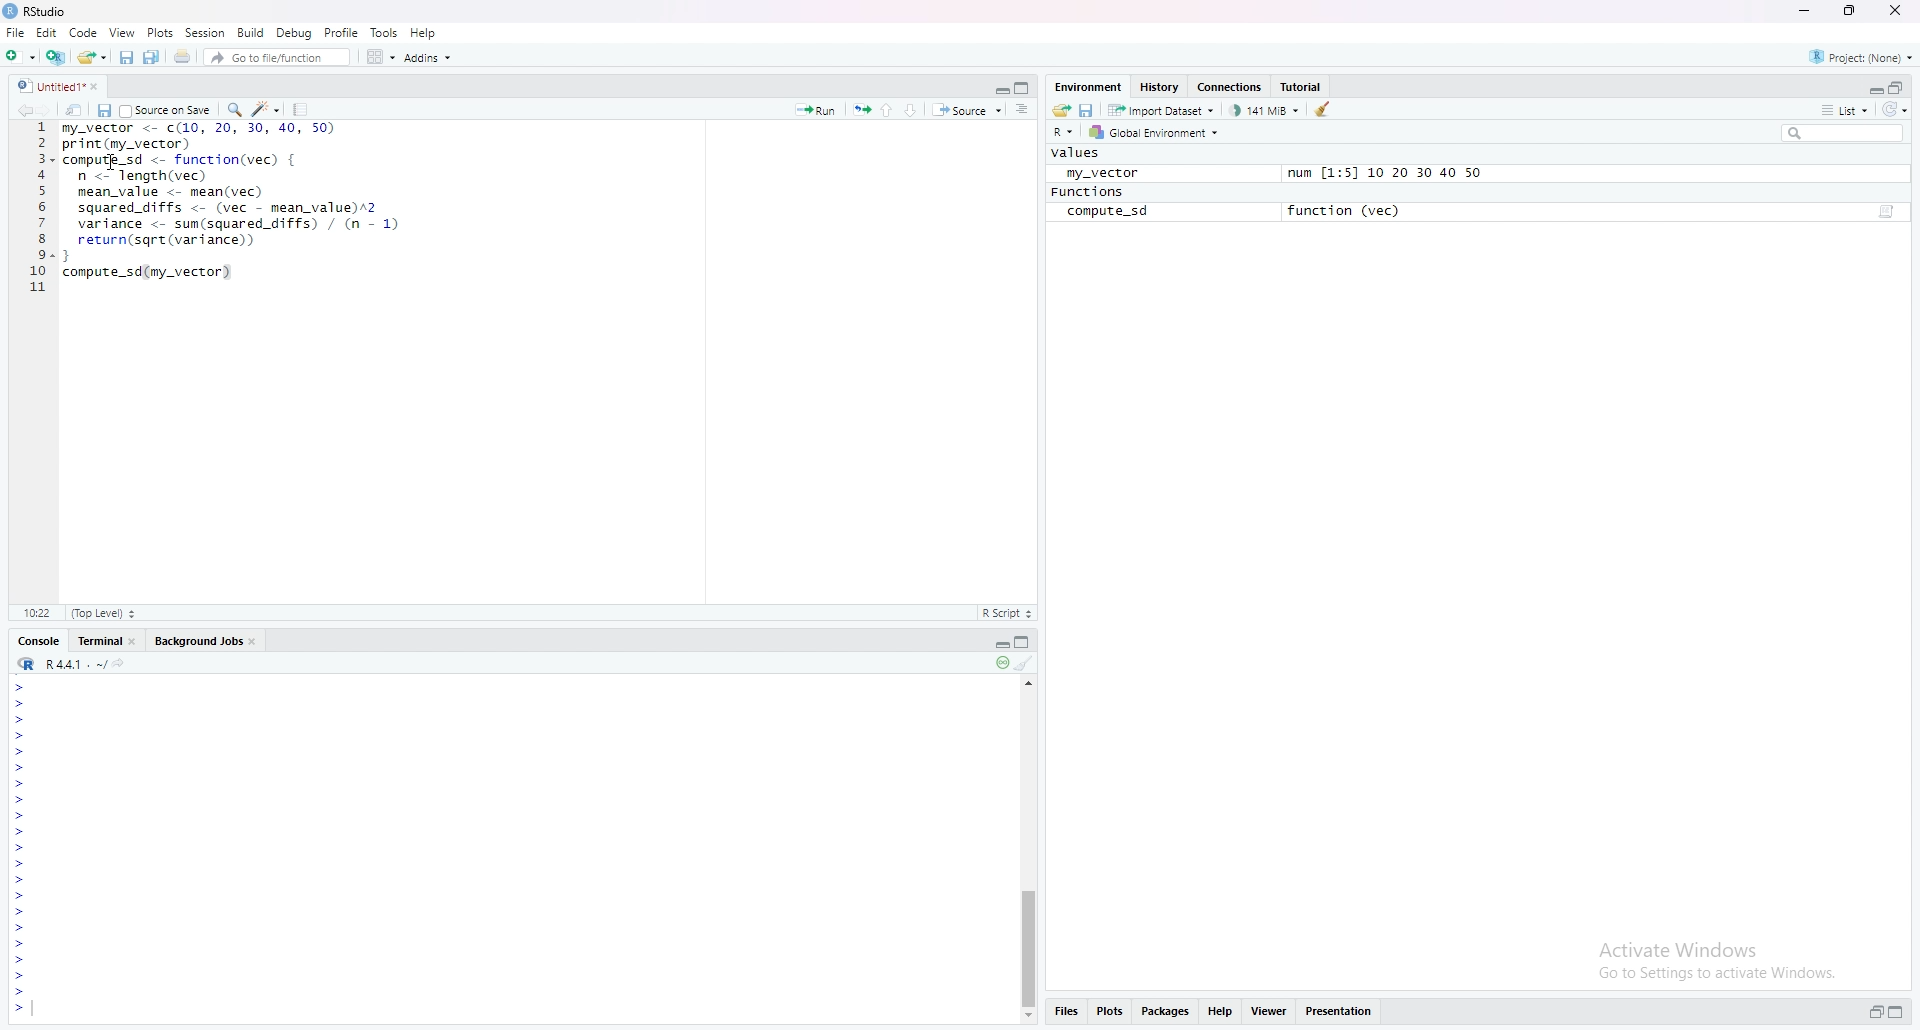 This screenshot has height=1030, width=1920. I want to click on Prompt cursor, so click(21, 865).